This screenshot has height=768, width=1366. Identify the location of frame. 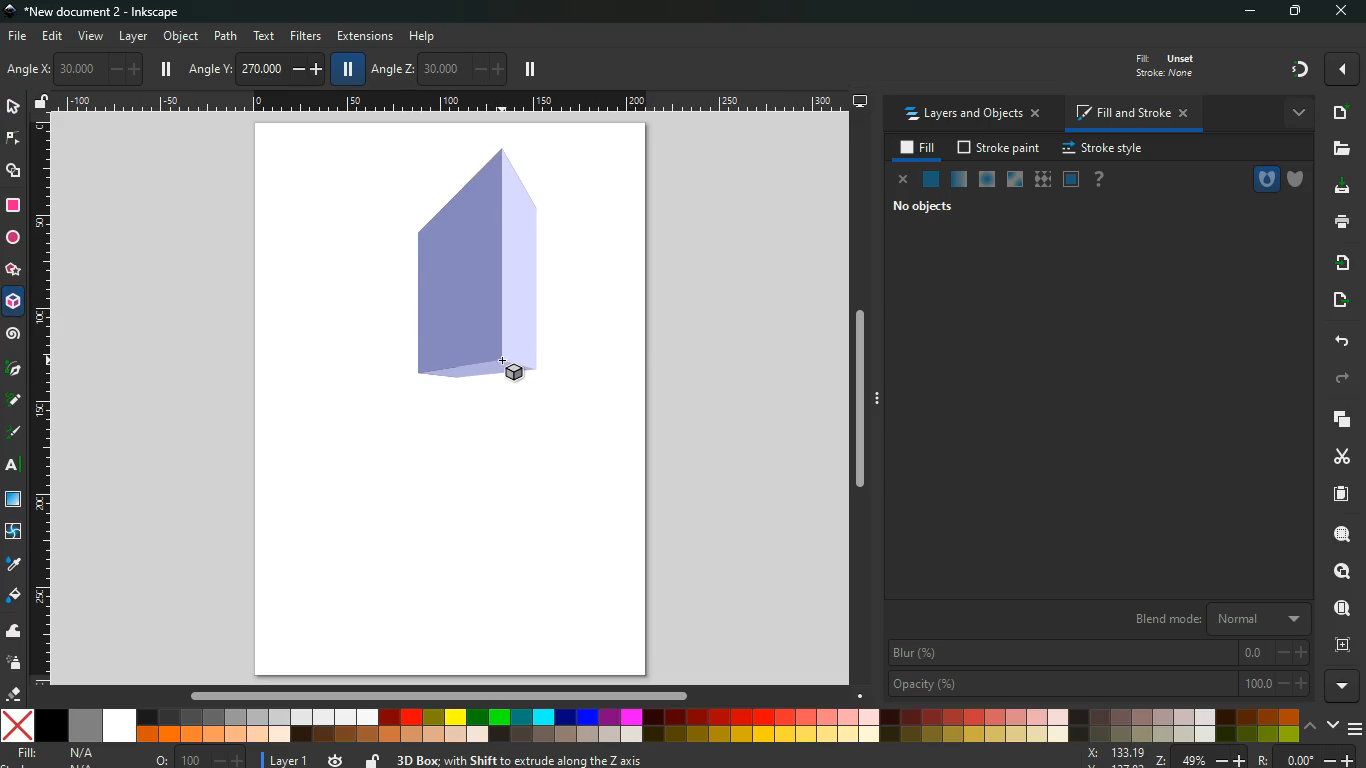
(1071, 180).